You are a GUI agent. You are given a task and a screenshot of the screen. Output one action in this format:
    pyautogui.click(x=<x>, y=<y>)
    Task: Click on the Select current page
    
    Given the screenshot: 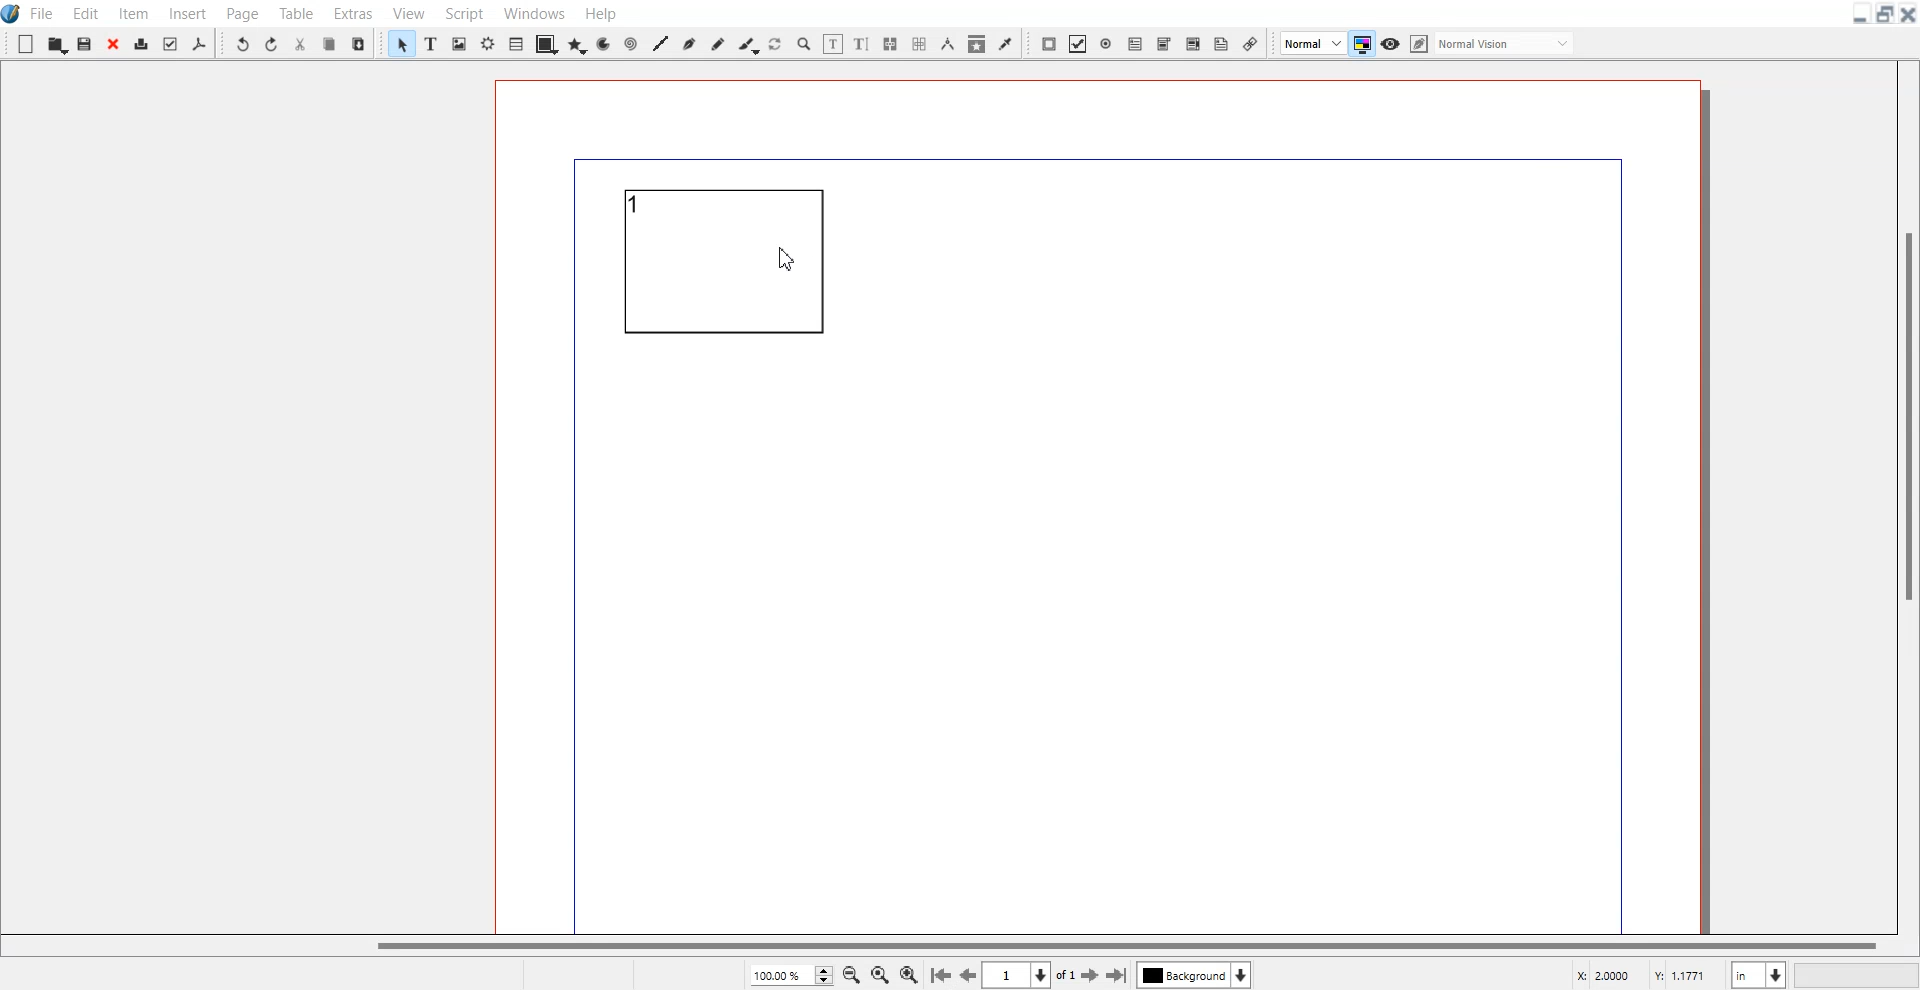 What is the action you would take?
    pyautogui.click(x=1028, y=975)
    